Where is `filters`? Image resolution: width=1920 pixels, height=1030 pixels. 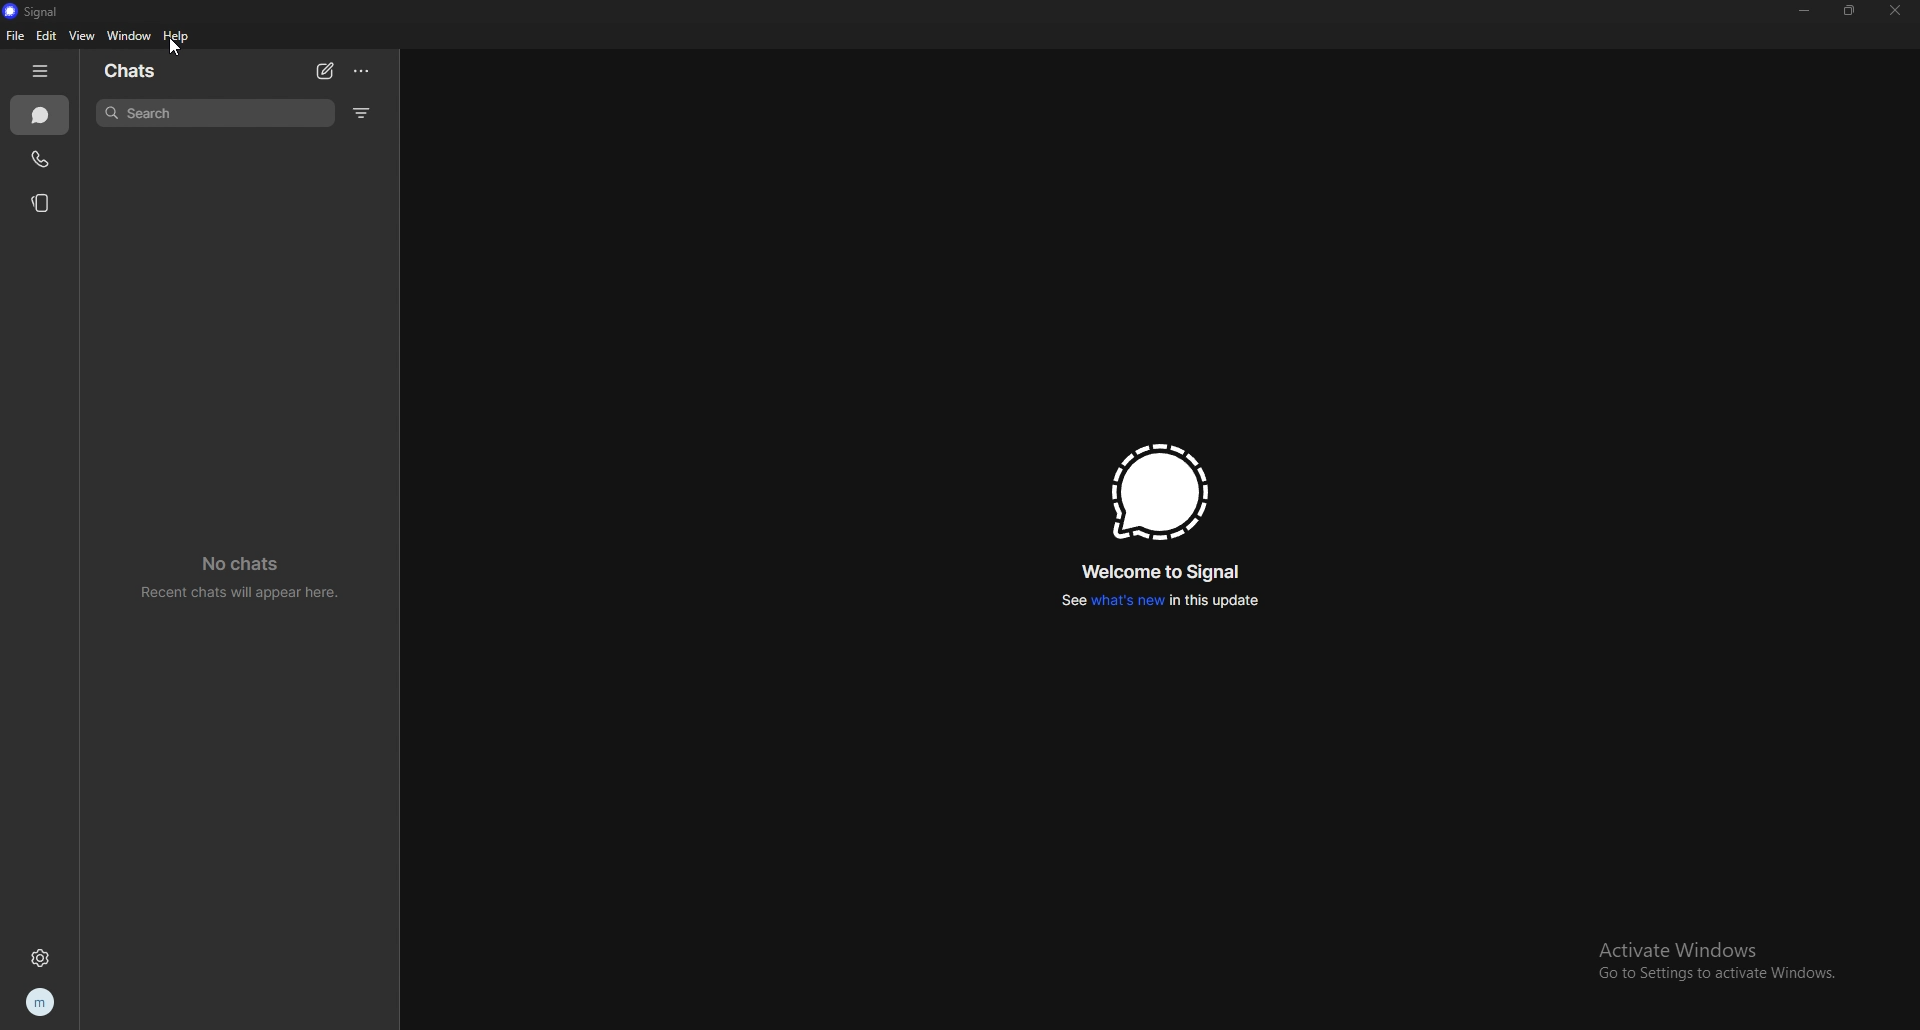
filters is located at coordinates (362, 112).